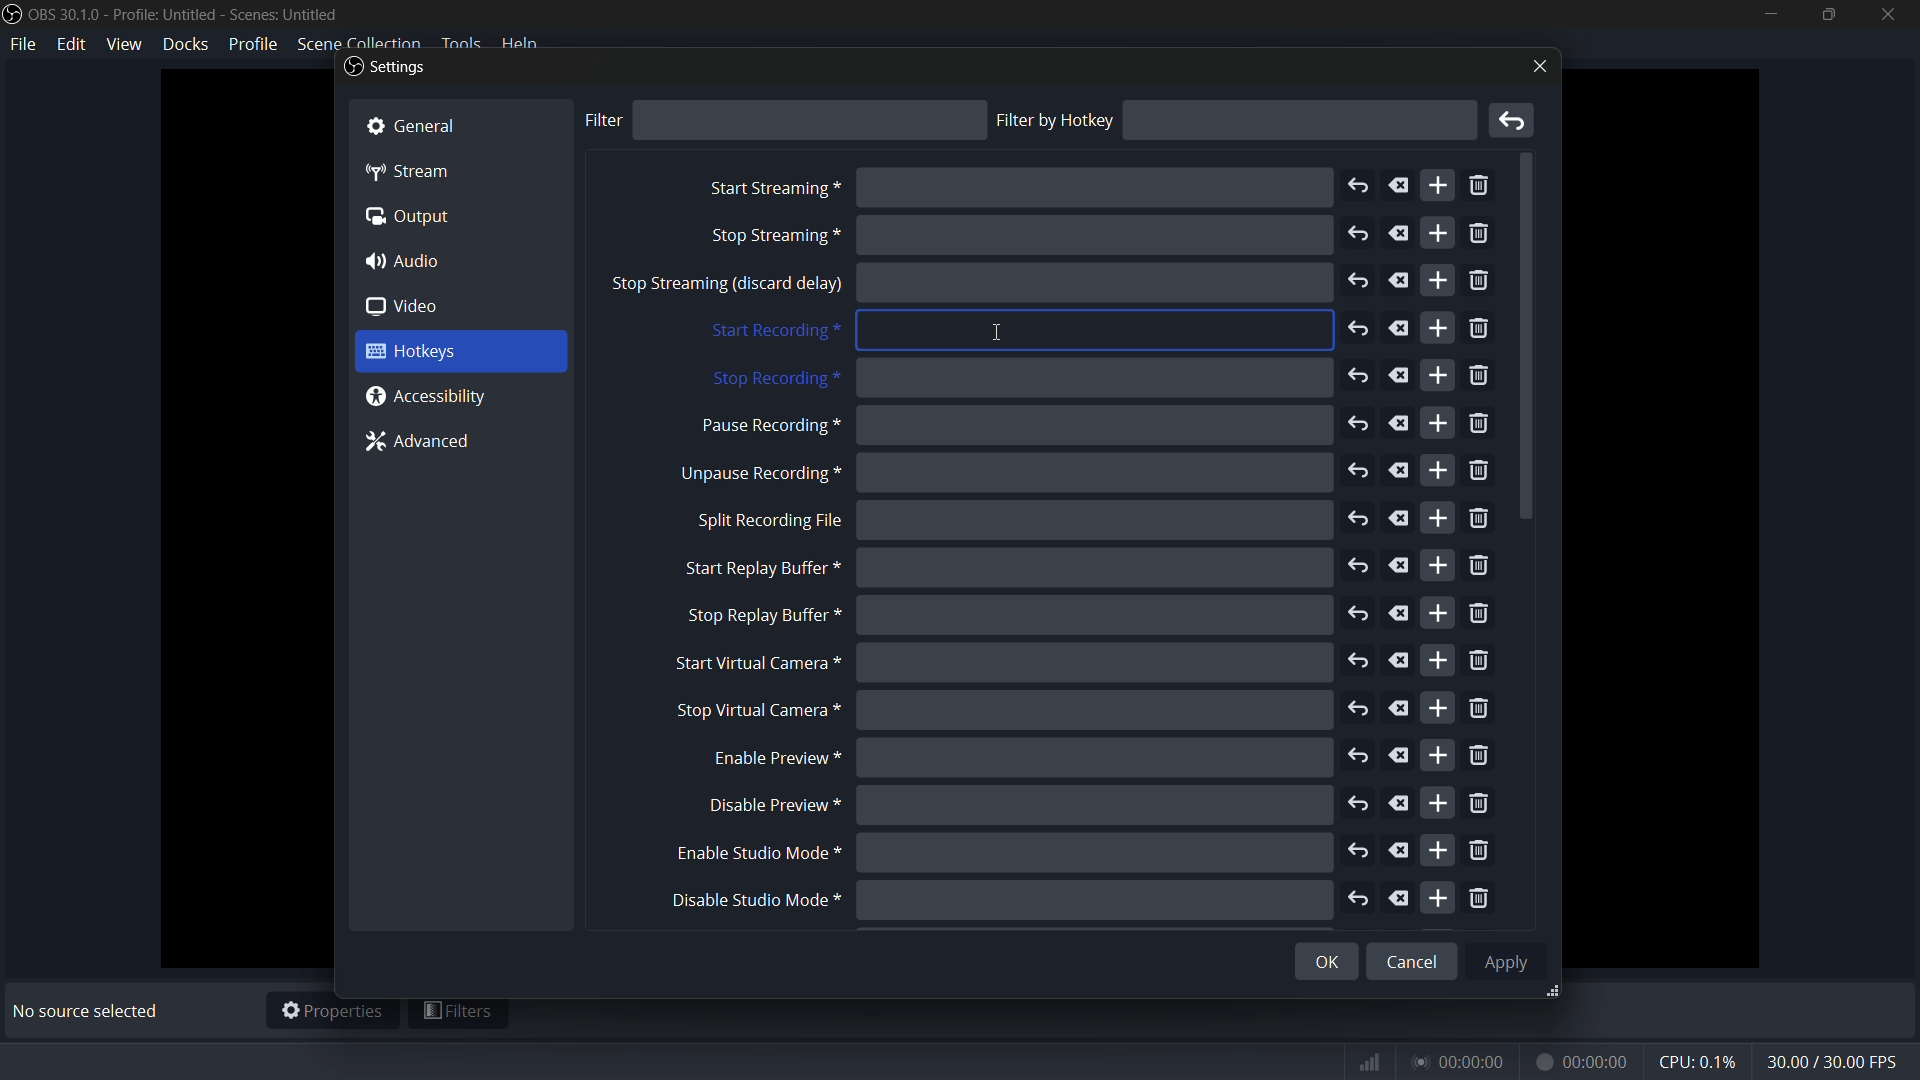  What do you see at coordinates (1483, 187) in the screenshot?
I see `remove` at bounding box center [1483, 187].